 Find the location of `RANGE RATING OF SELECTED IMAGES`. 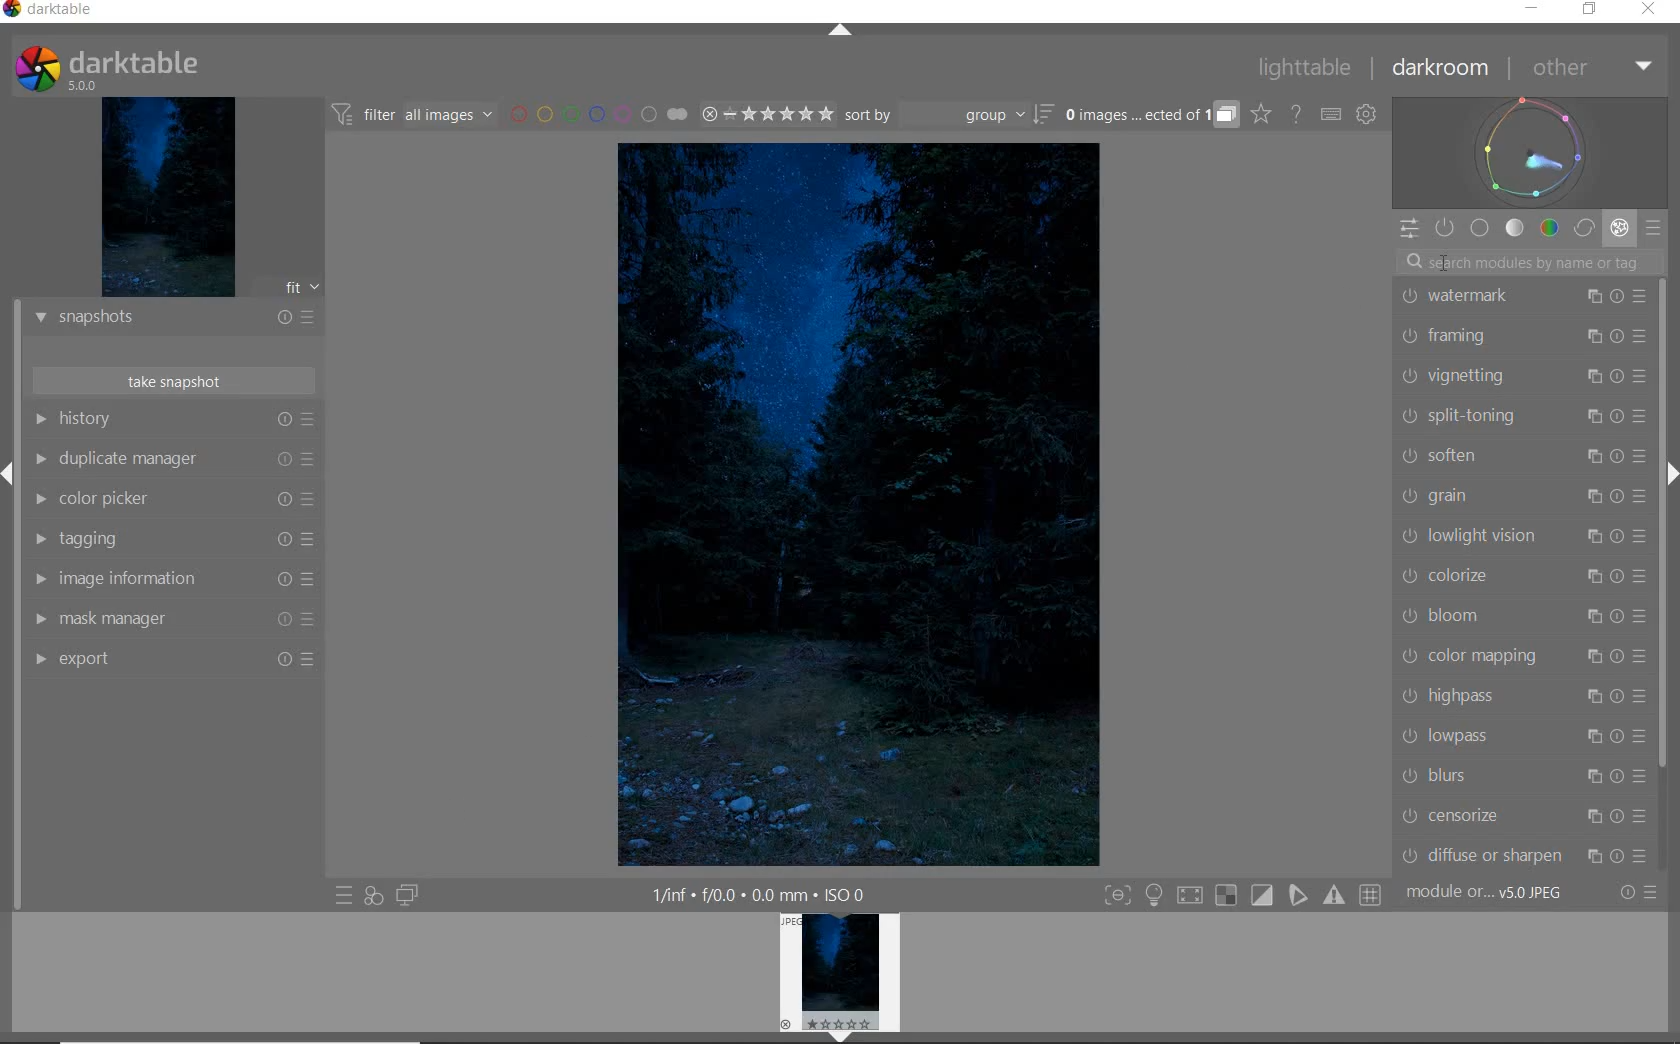

RANGE RATING OF SELECTED IMAGES is located at coordinates (767, 114).